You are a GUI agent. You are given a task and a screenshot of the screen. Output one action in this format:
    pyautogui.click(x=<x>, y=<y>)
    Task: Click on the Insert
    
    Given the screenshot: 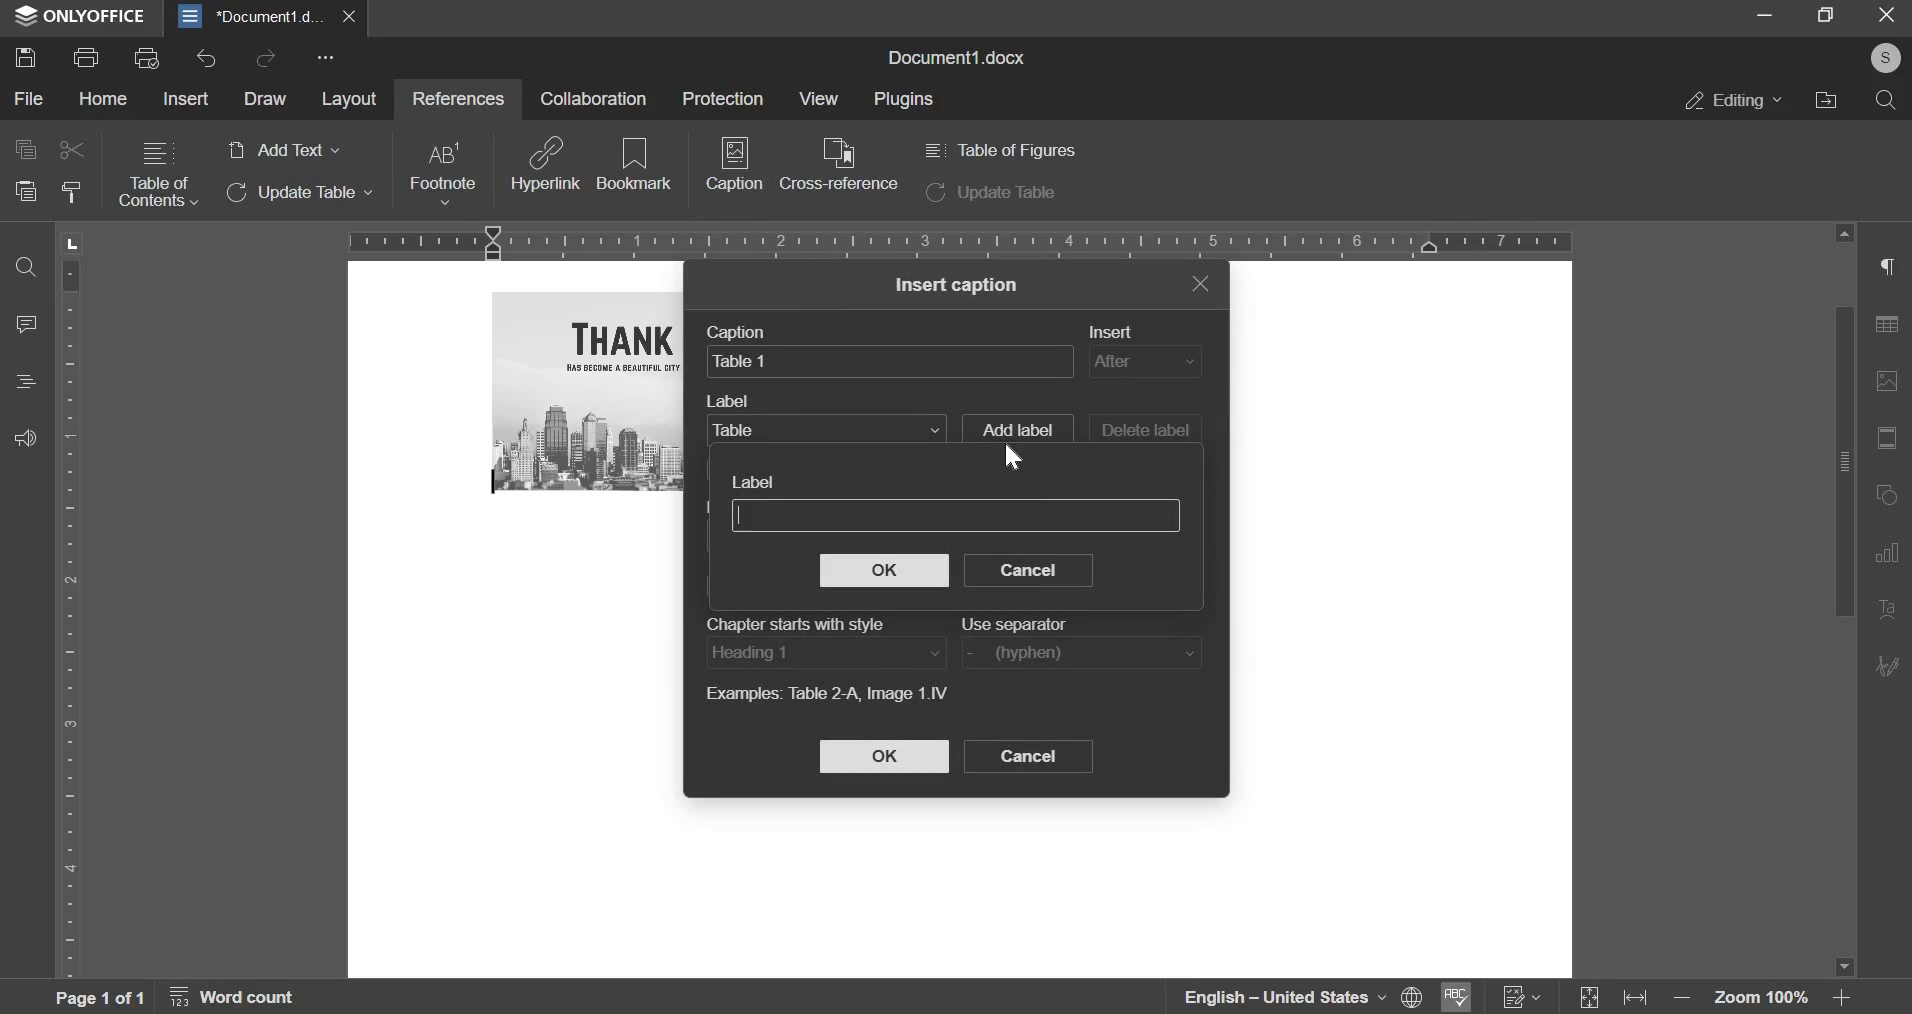 What is the action you would take?
    pyautogui.click(x=1109, y=331)
    